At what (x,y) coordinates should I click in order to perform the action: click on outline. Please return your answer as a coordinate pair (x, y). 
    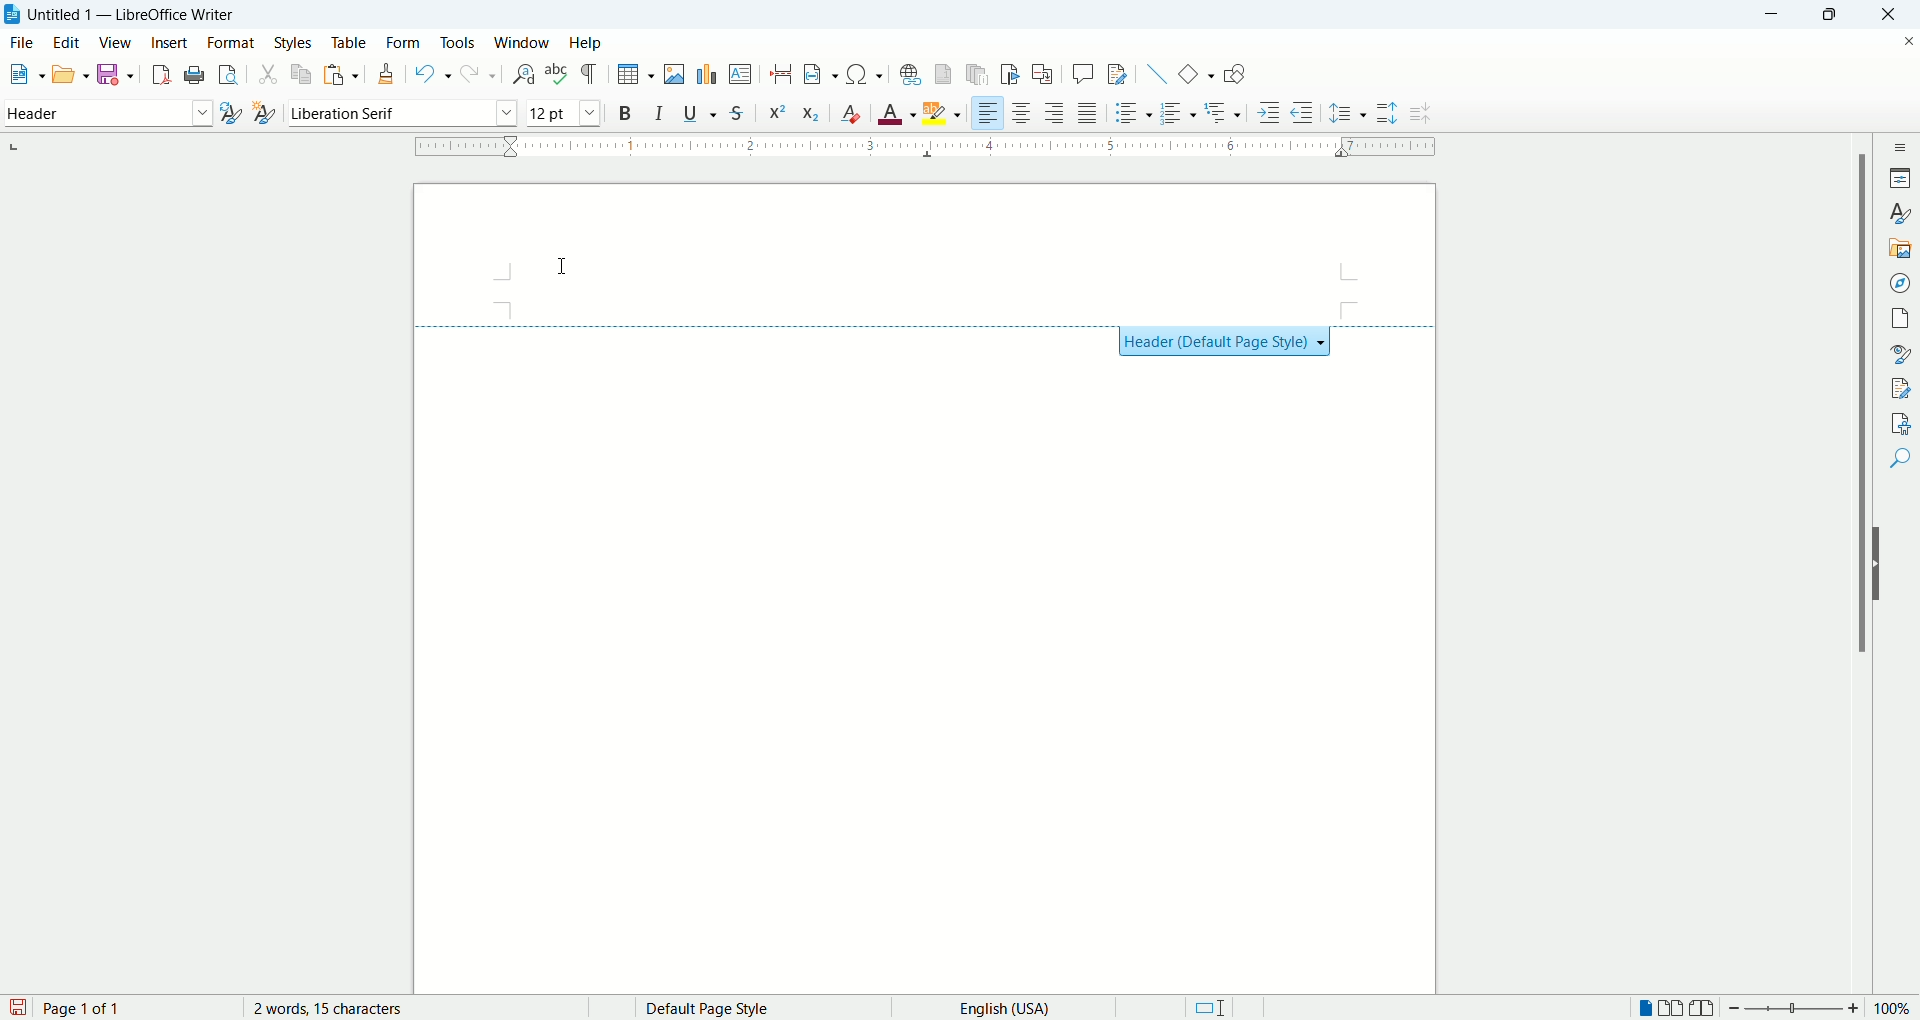
    Looking at the image, I should click on (1222, 113).